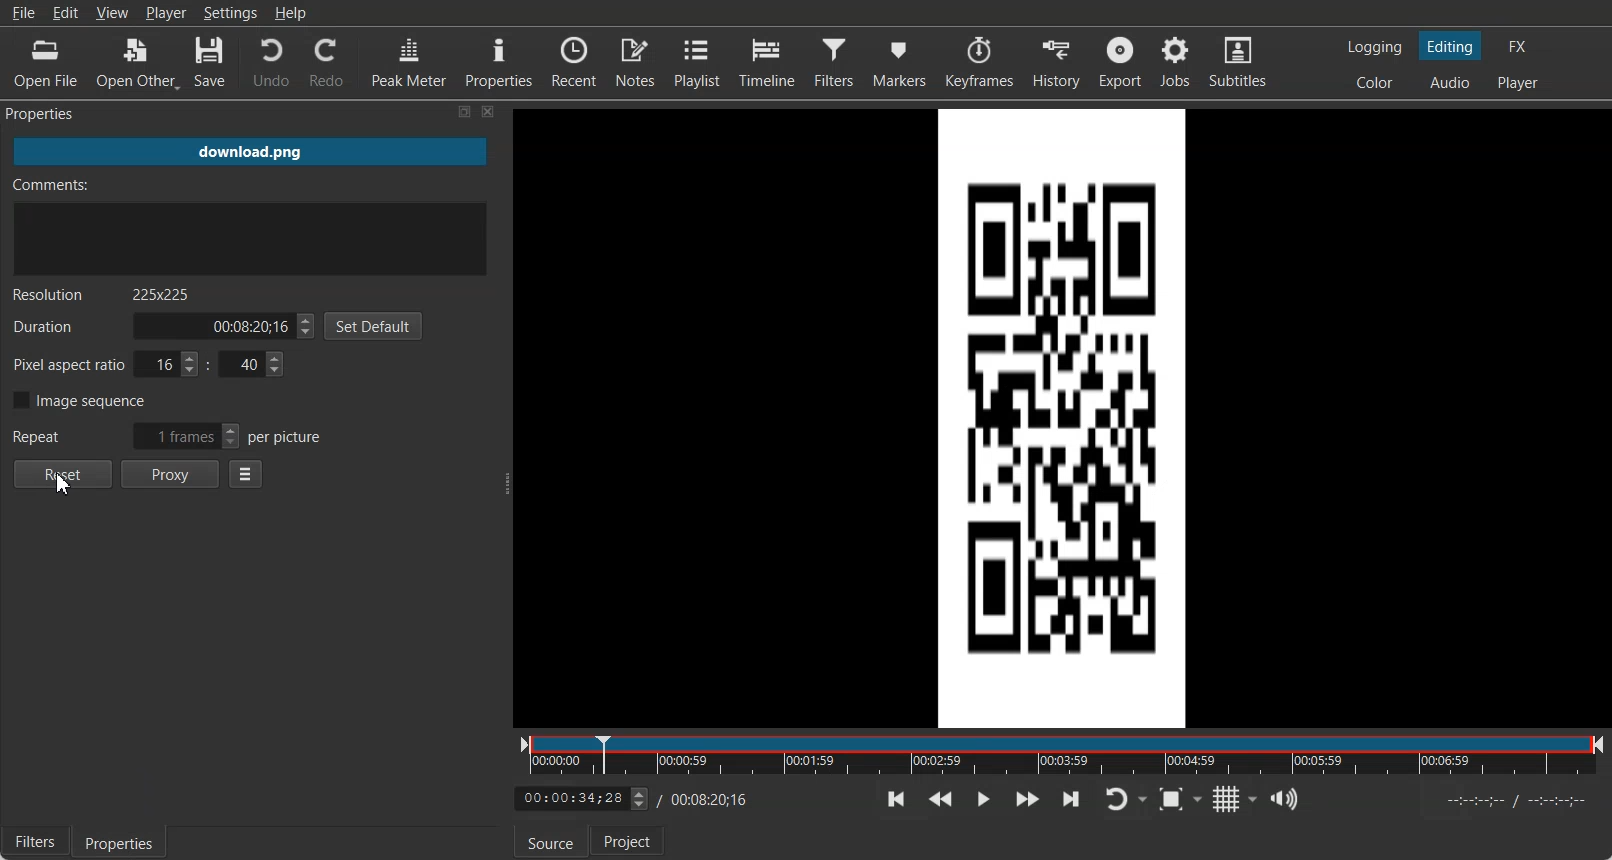 The width and height of the screenshot is (1612, 860). I want to click on Cursor, so click(63, 485).